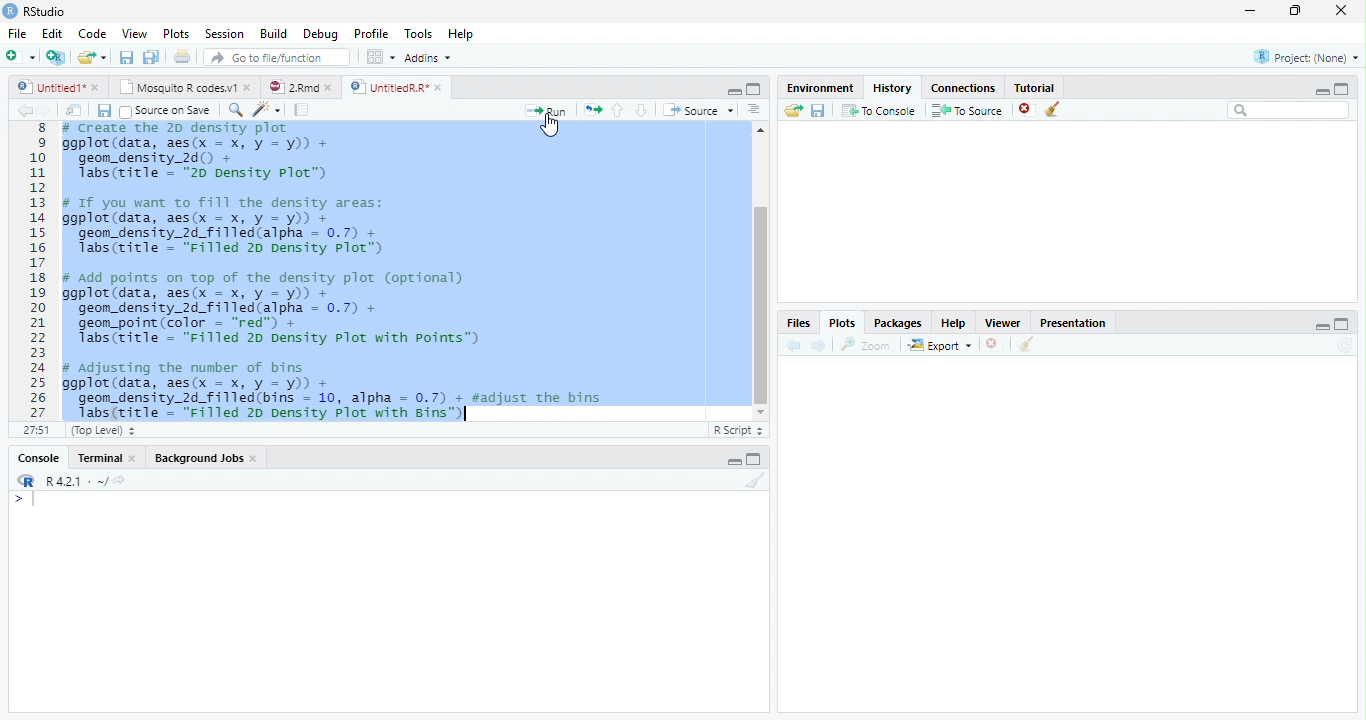  I want to click on Help, so click(460, 35).